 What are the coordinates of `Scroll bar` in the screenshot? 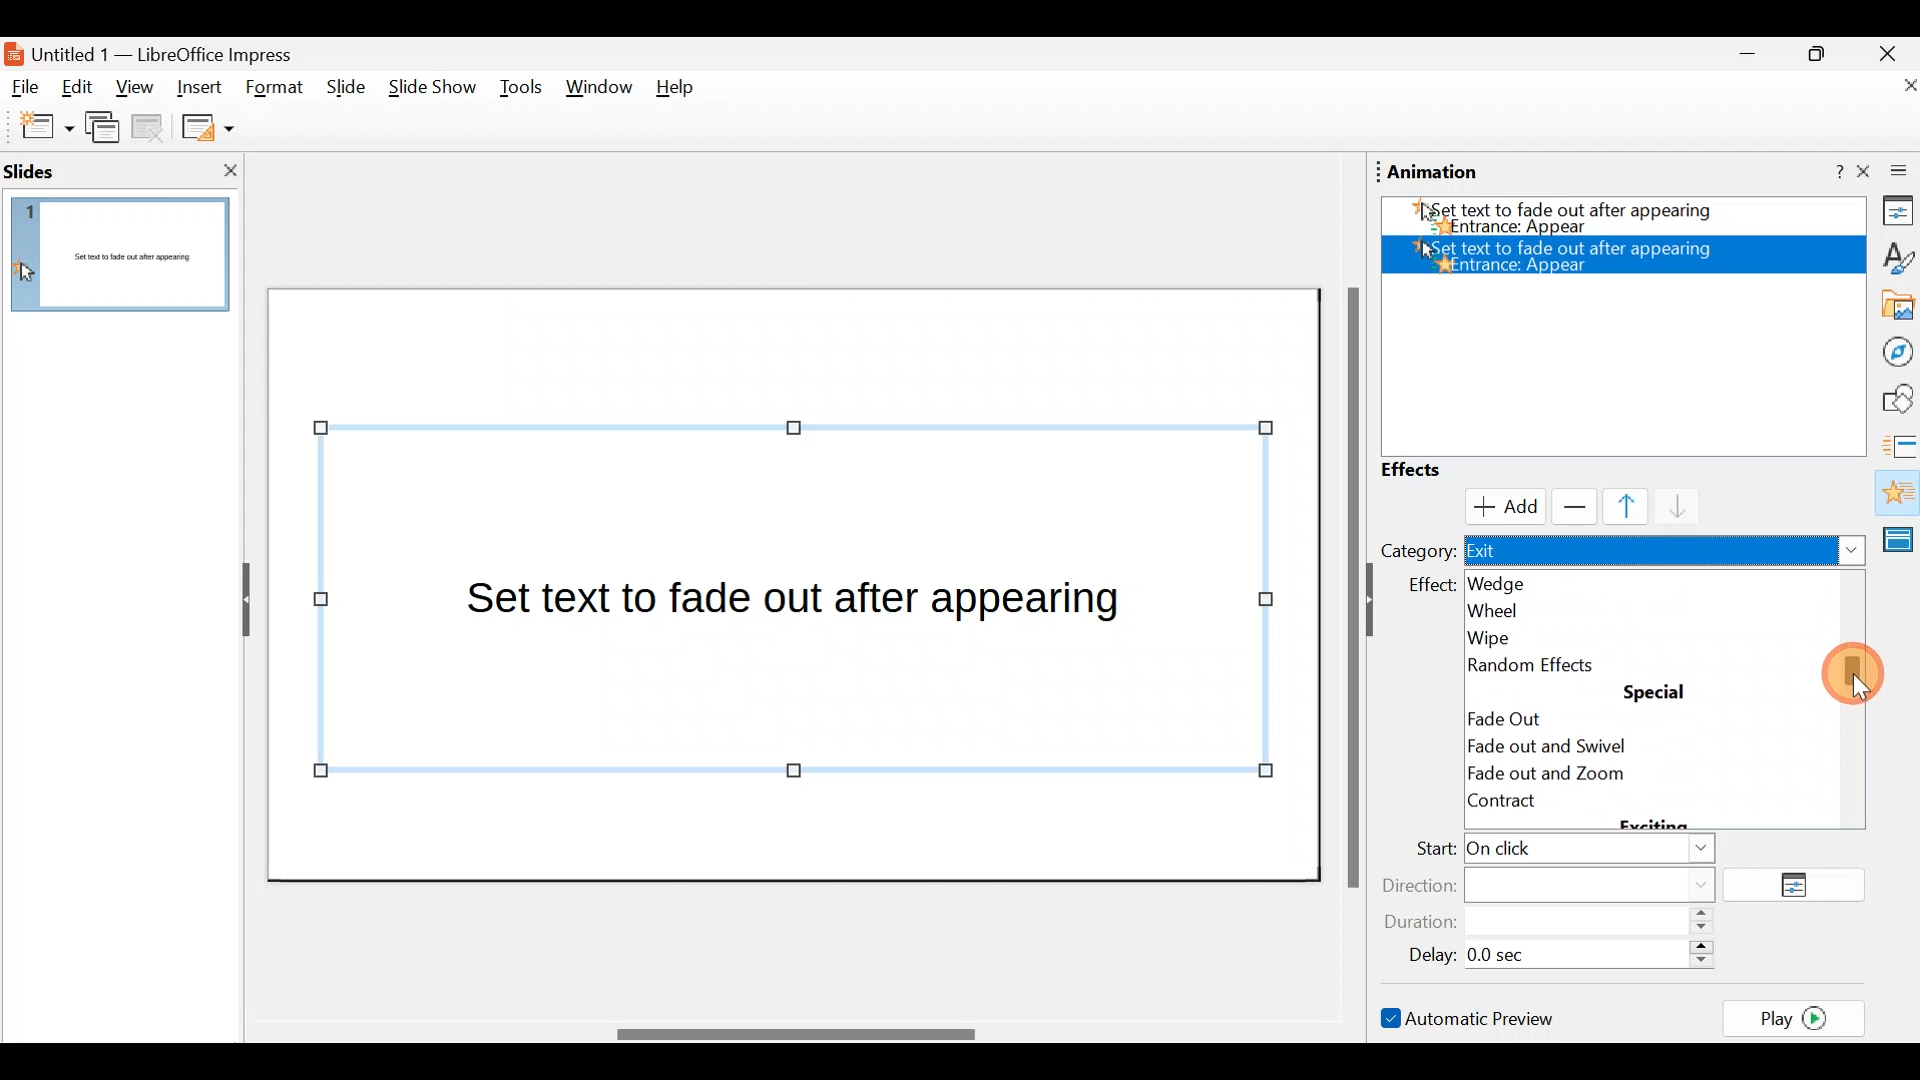 It's located at (1349, 586).